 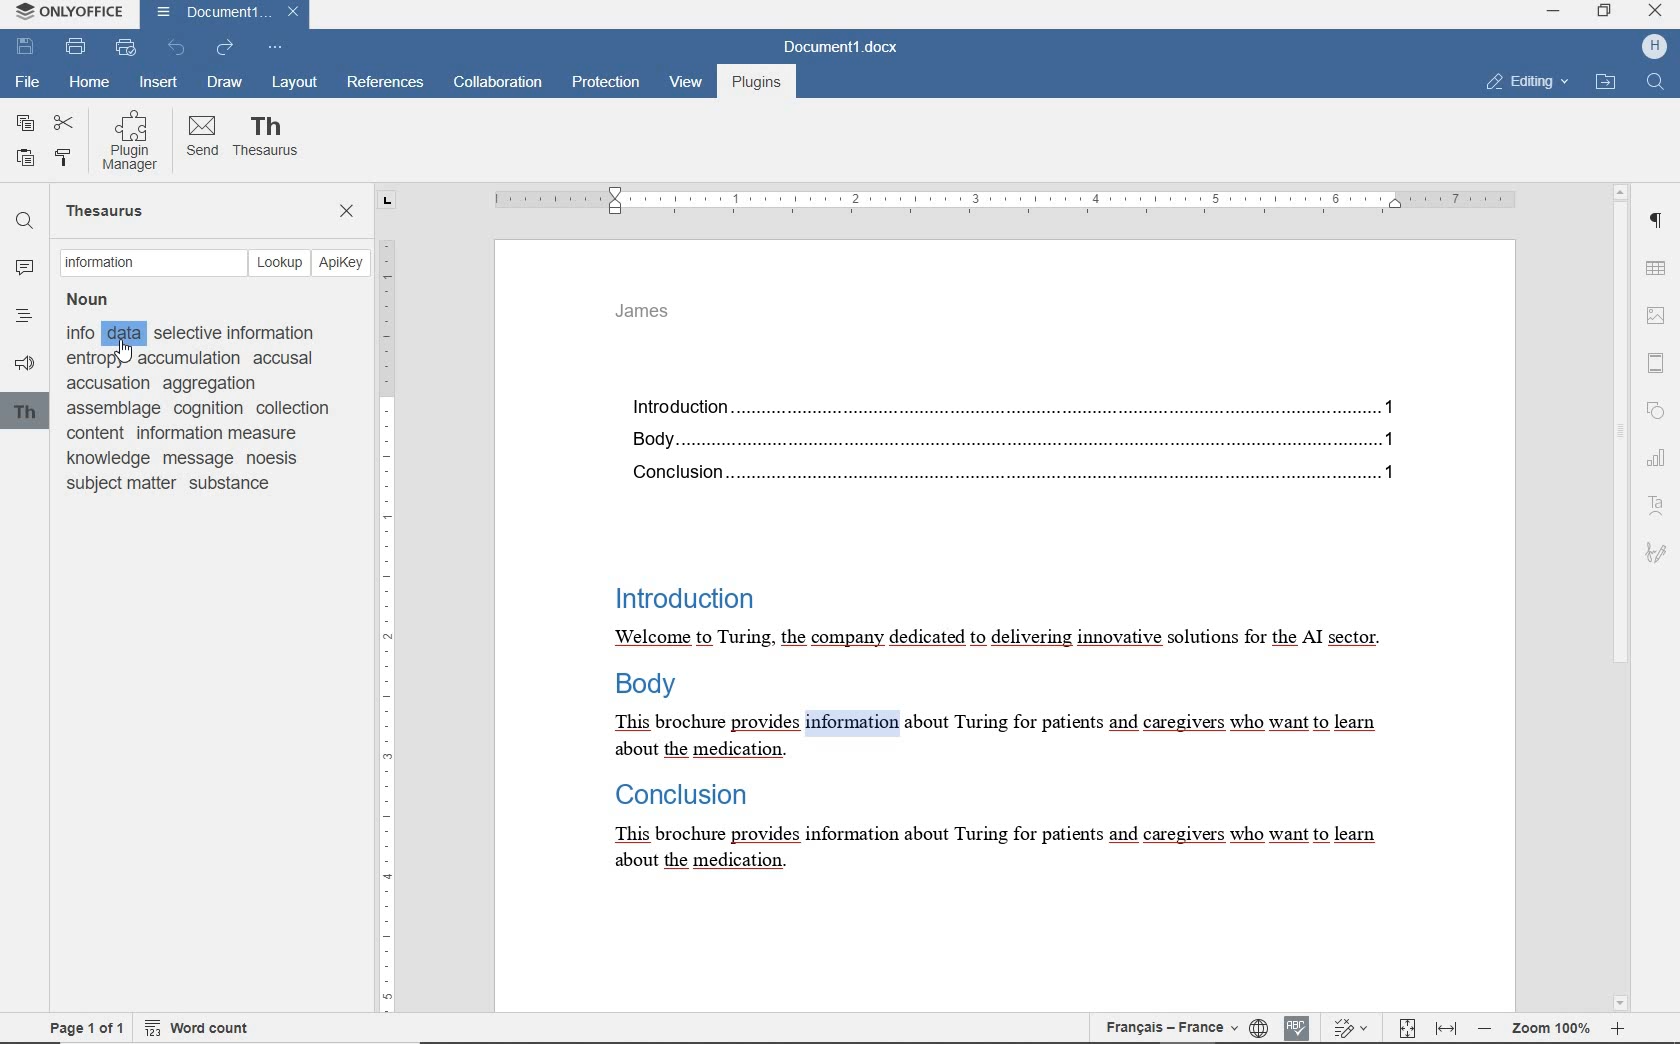 I want to click on Introduction...1, so click(x=1019, y=404).